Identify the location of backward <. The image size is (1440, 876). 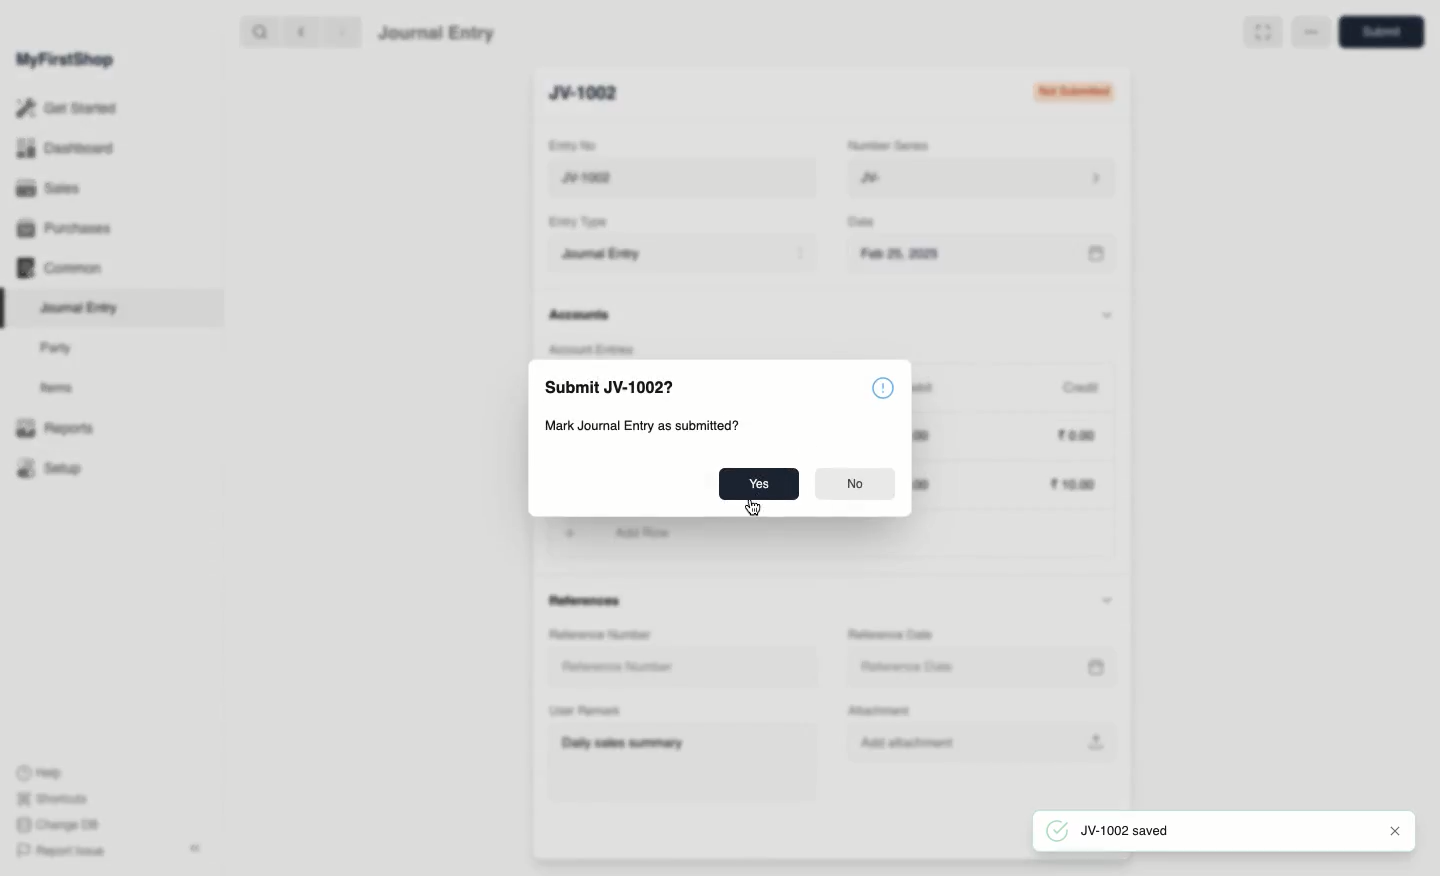
(296, 32).